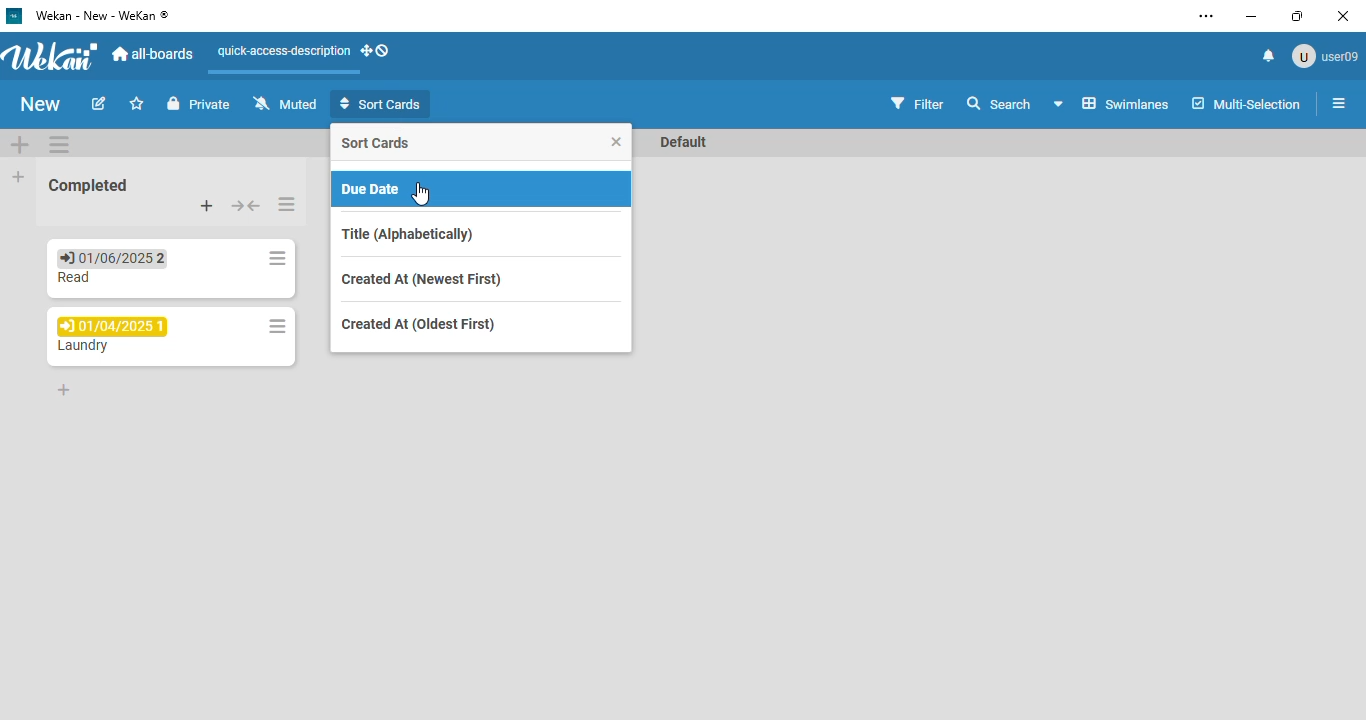  What do you see at coordinates (76, 280) in the screenshot?
I see `Read` at bounding box center [76, 280].